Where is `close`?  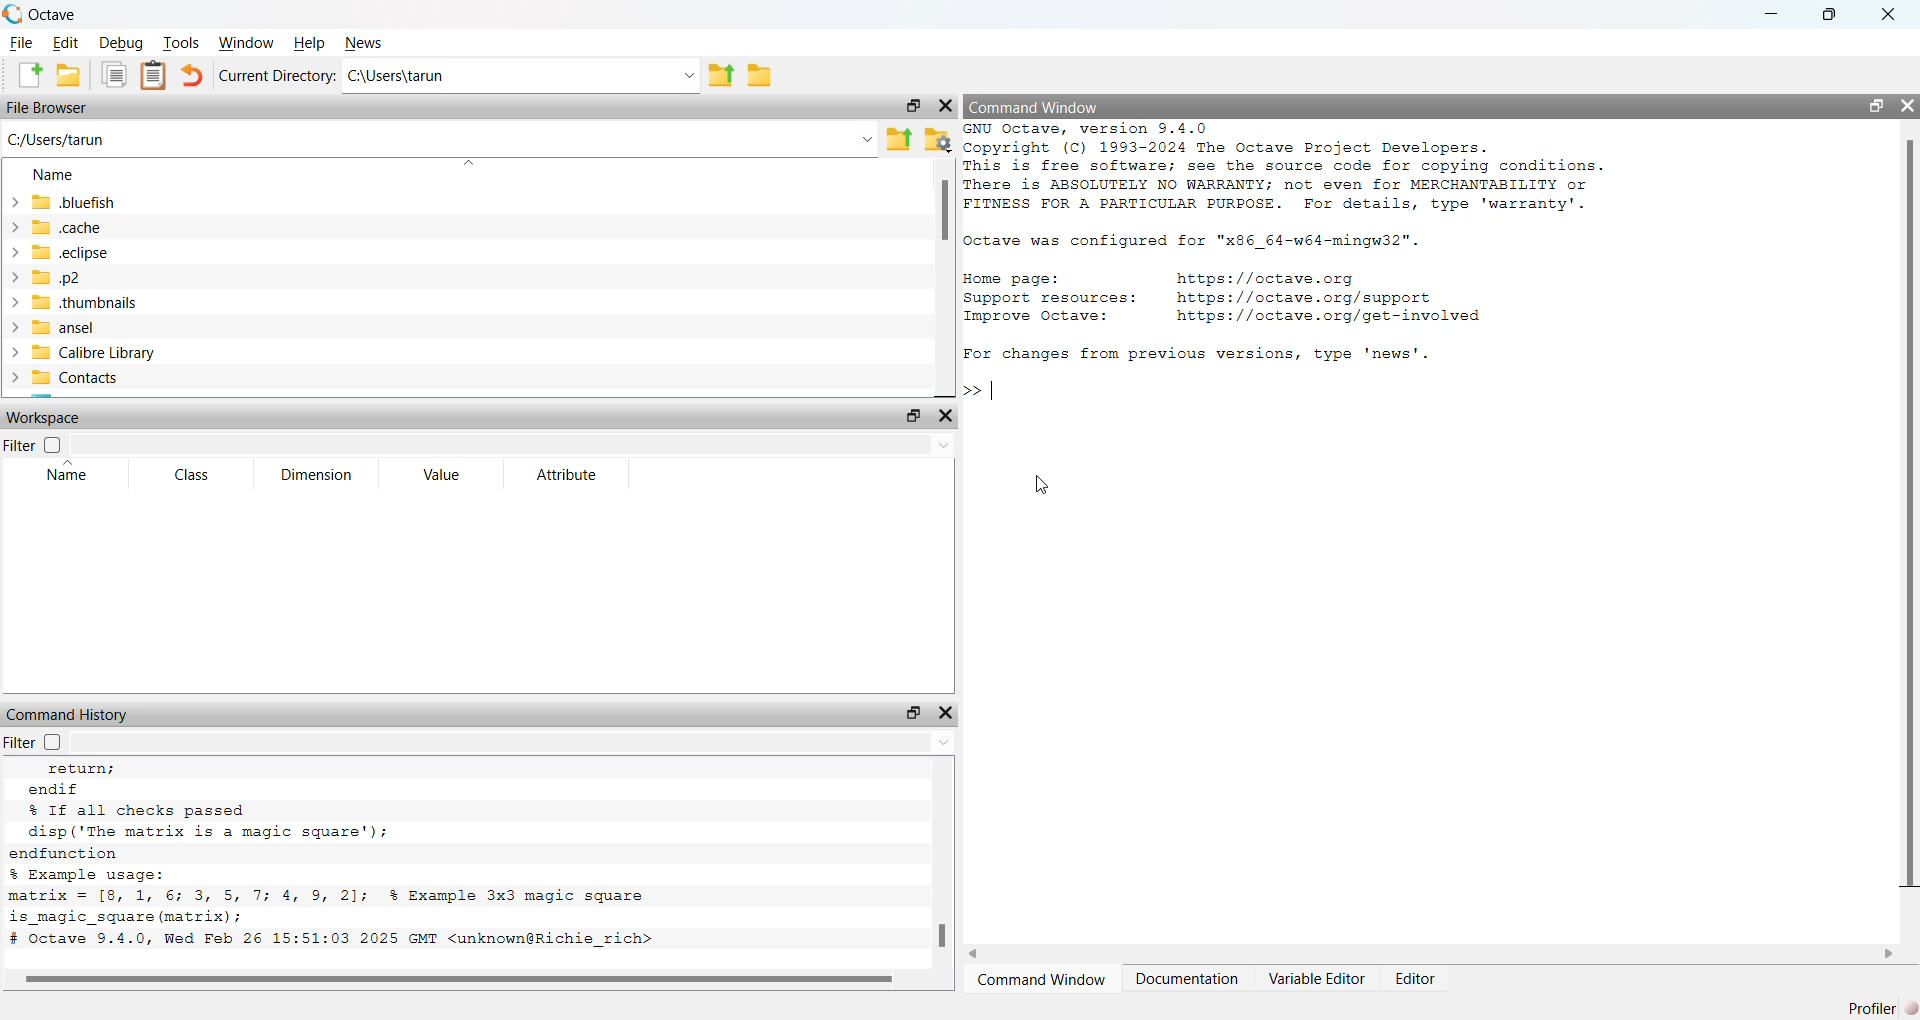 close is located at coordinates (948, 713).